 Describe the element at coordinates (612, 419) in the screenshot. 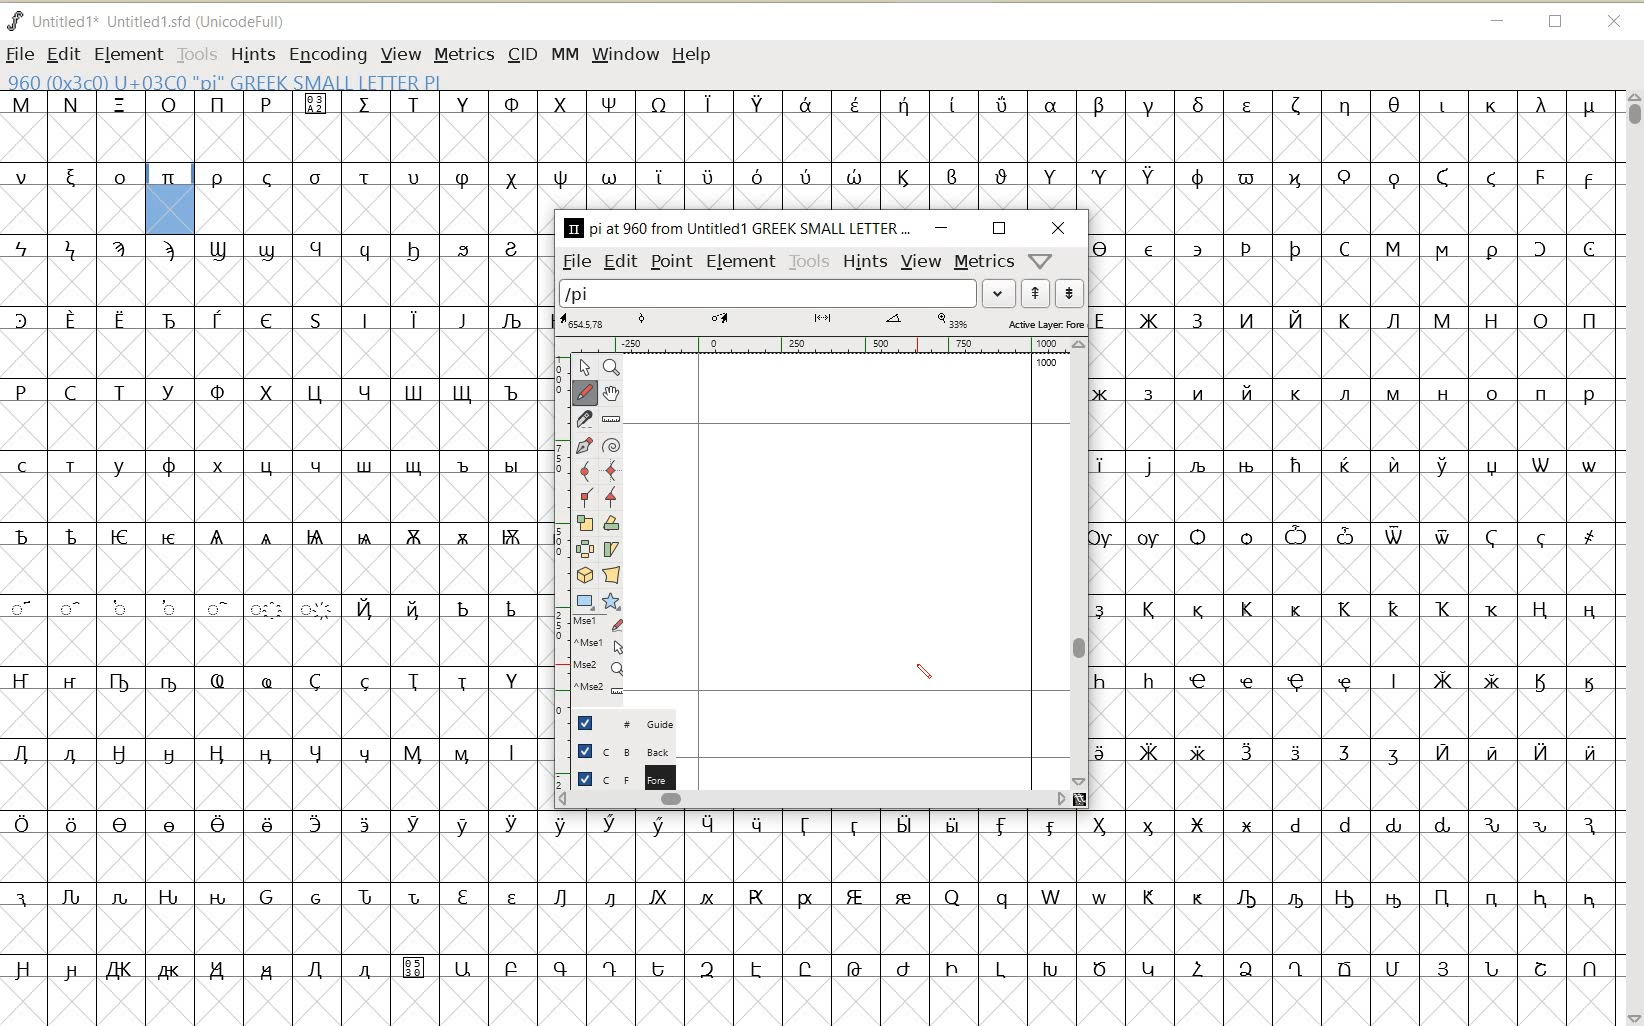

I see `measure a distance, angle between points` at that location.